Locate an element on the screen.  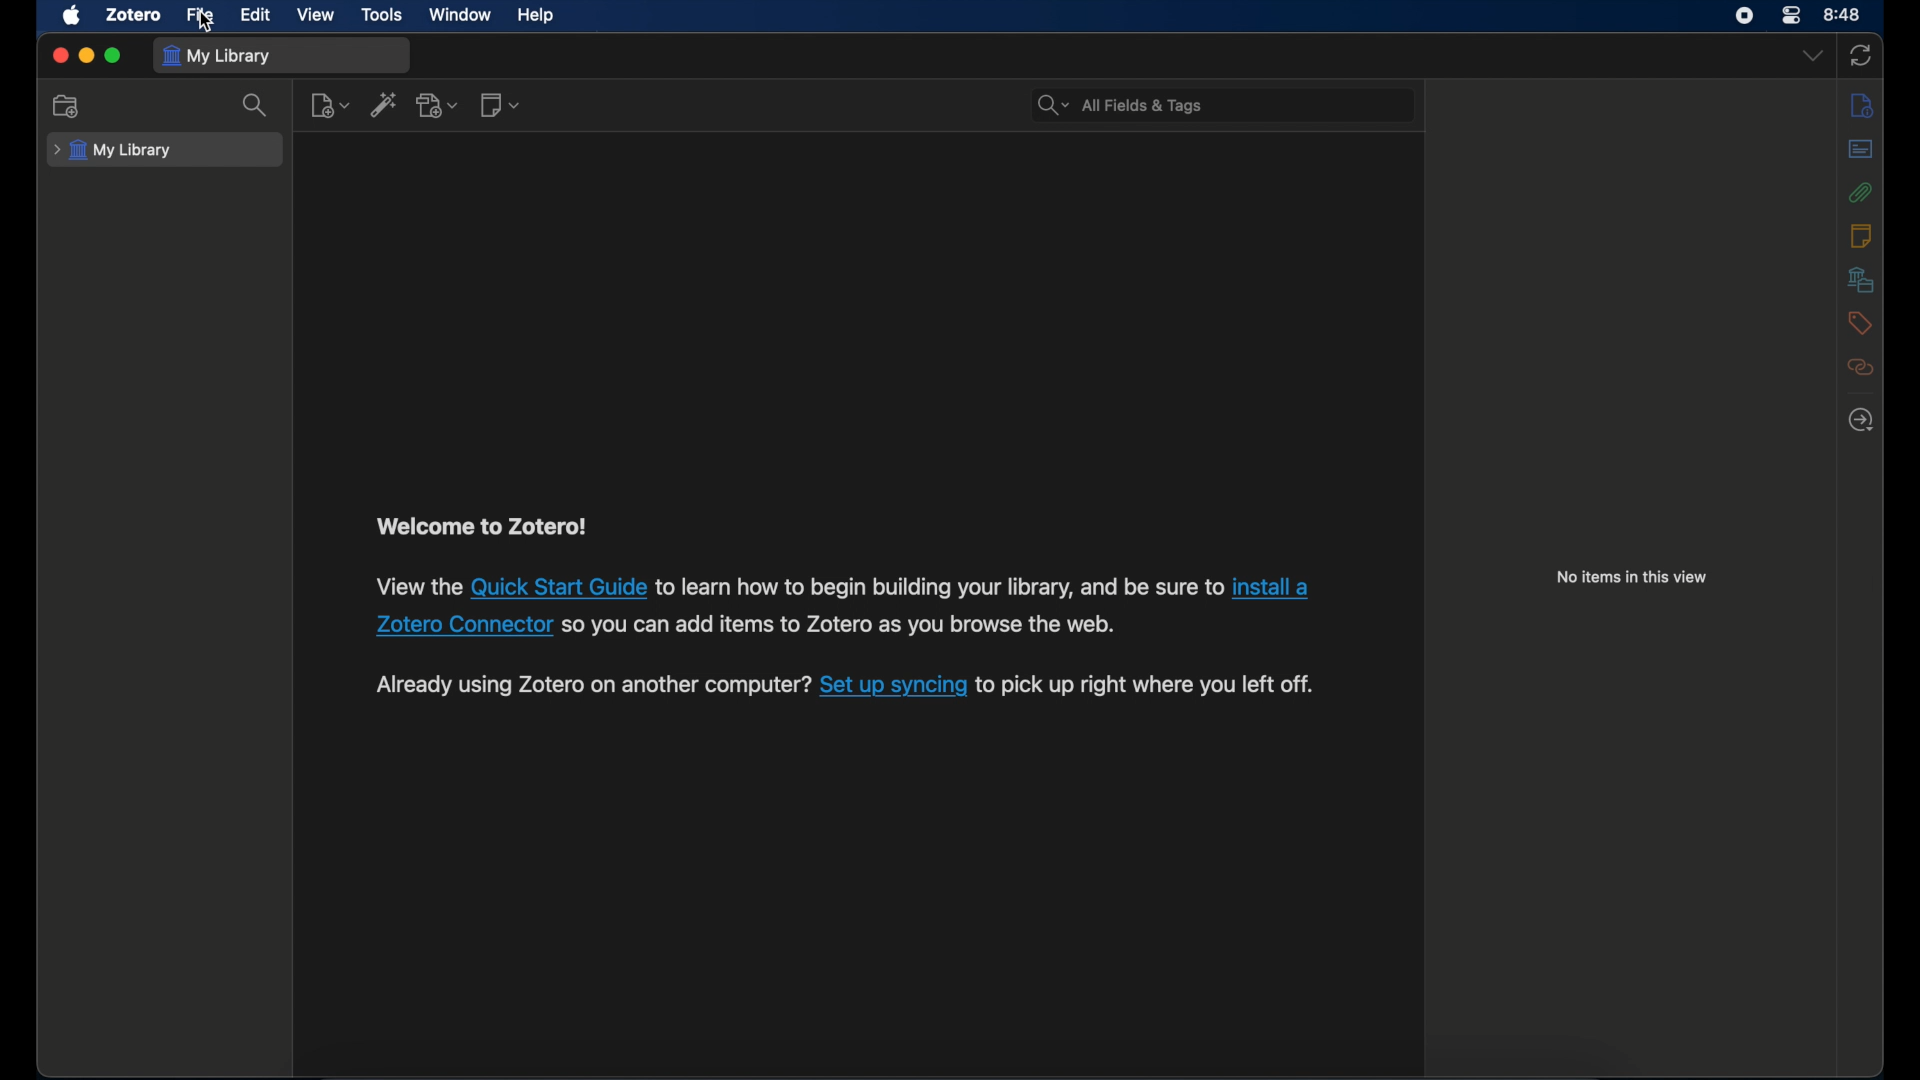
software information is located at coordinates (844, 628).